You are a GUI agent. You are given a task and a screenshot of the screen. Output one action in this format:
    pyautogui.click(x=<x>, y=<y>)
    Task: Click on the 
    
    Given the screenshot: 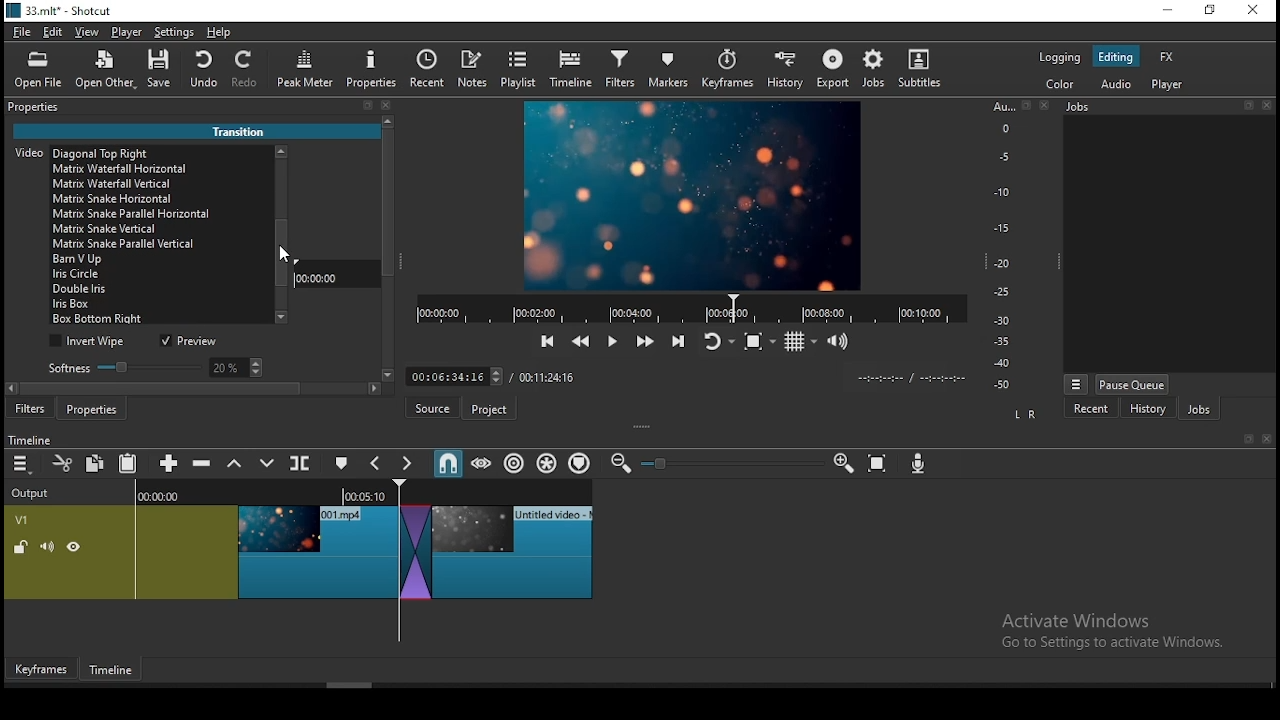 What is the action you would take?
    pyautogui.click(x=1025, y=106)
    